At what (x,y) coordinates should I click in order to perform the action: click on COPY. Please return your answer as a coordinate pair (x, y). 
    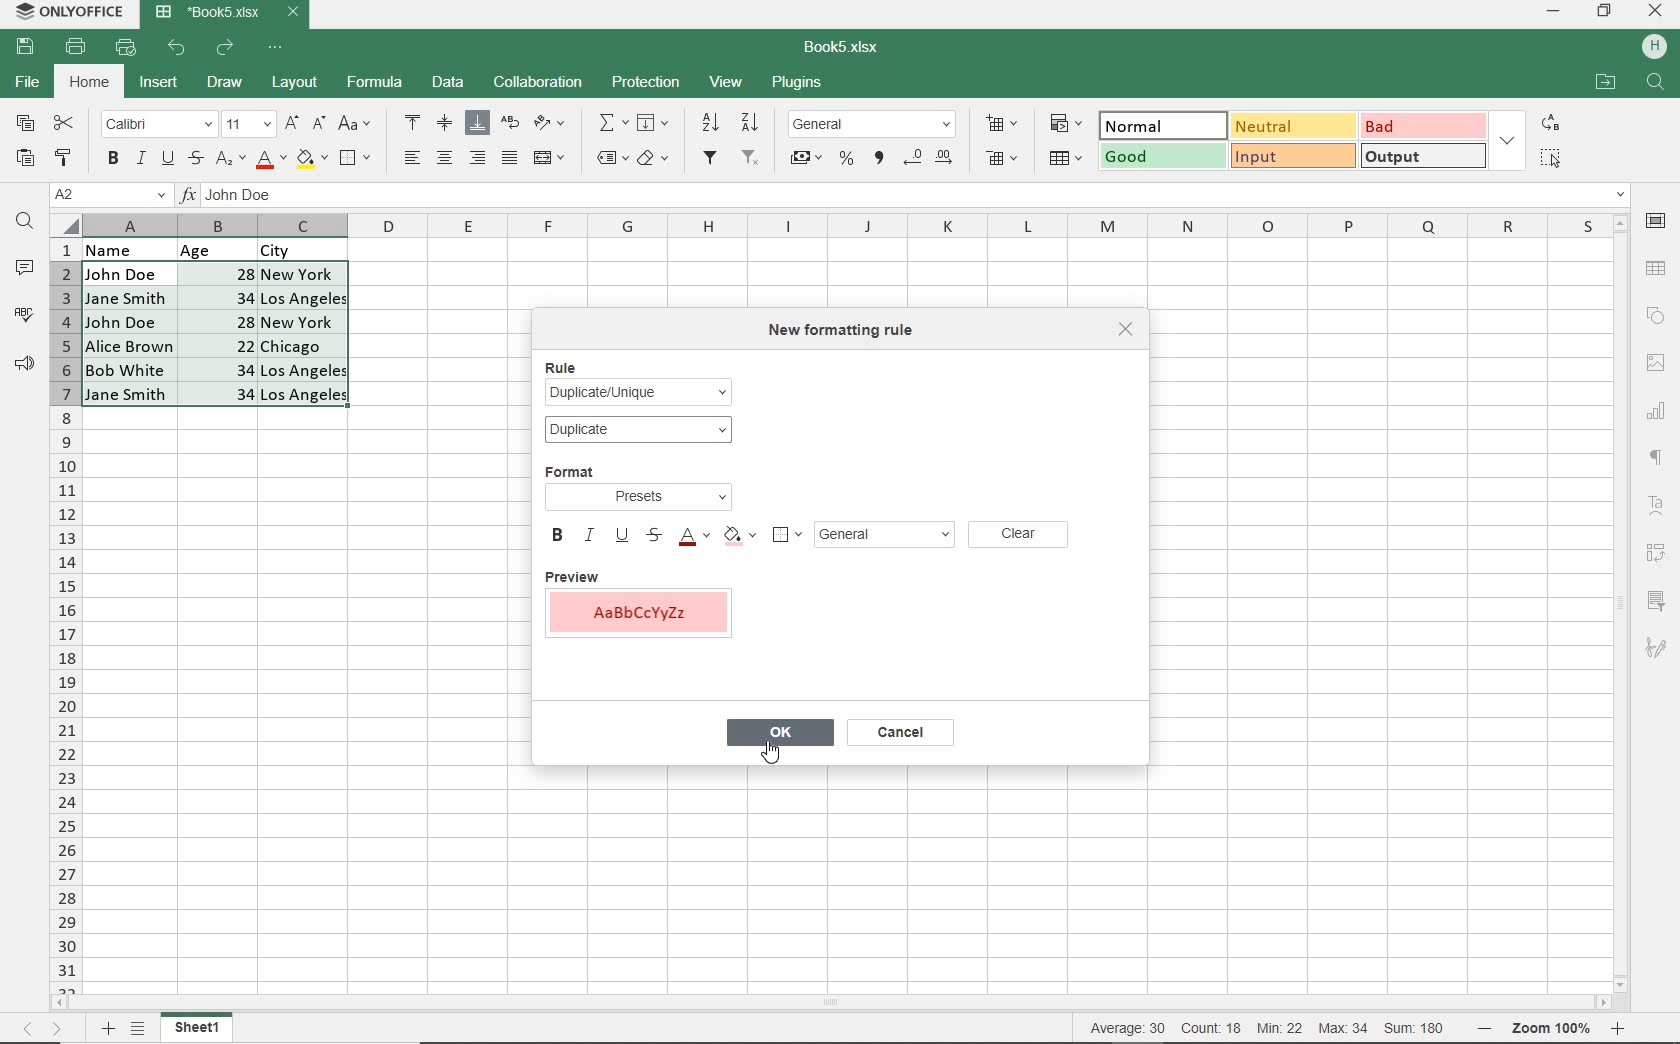
    Looking at the image, I should click on (26, 124).